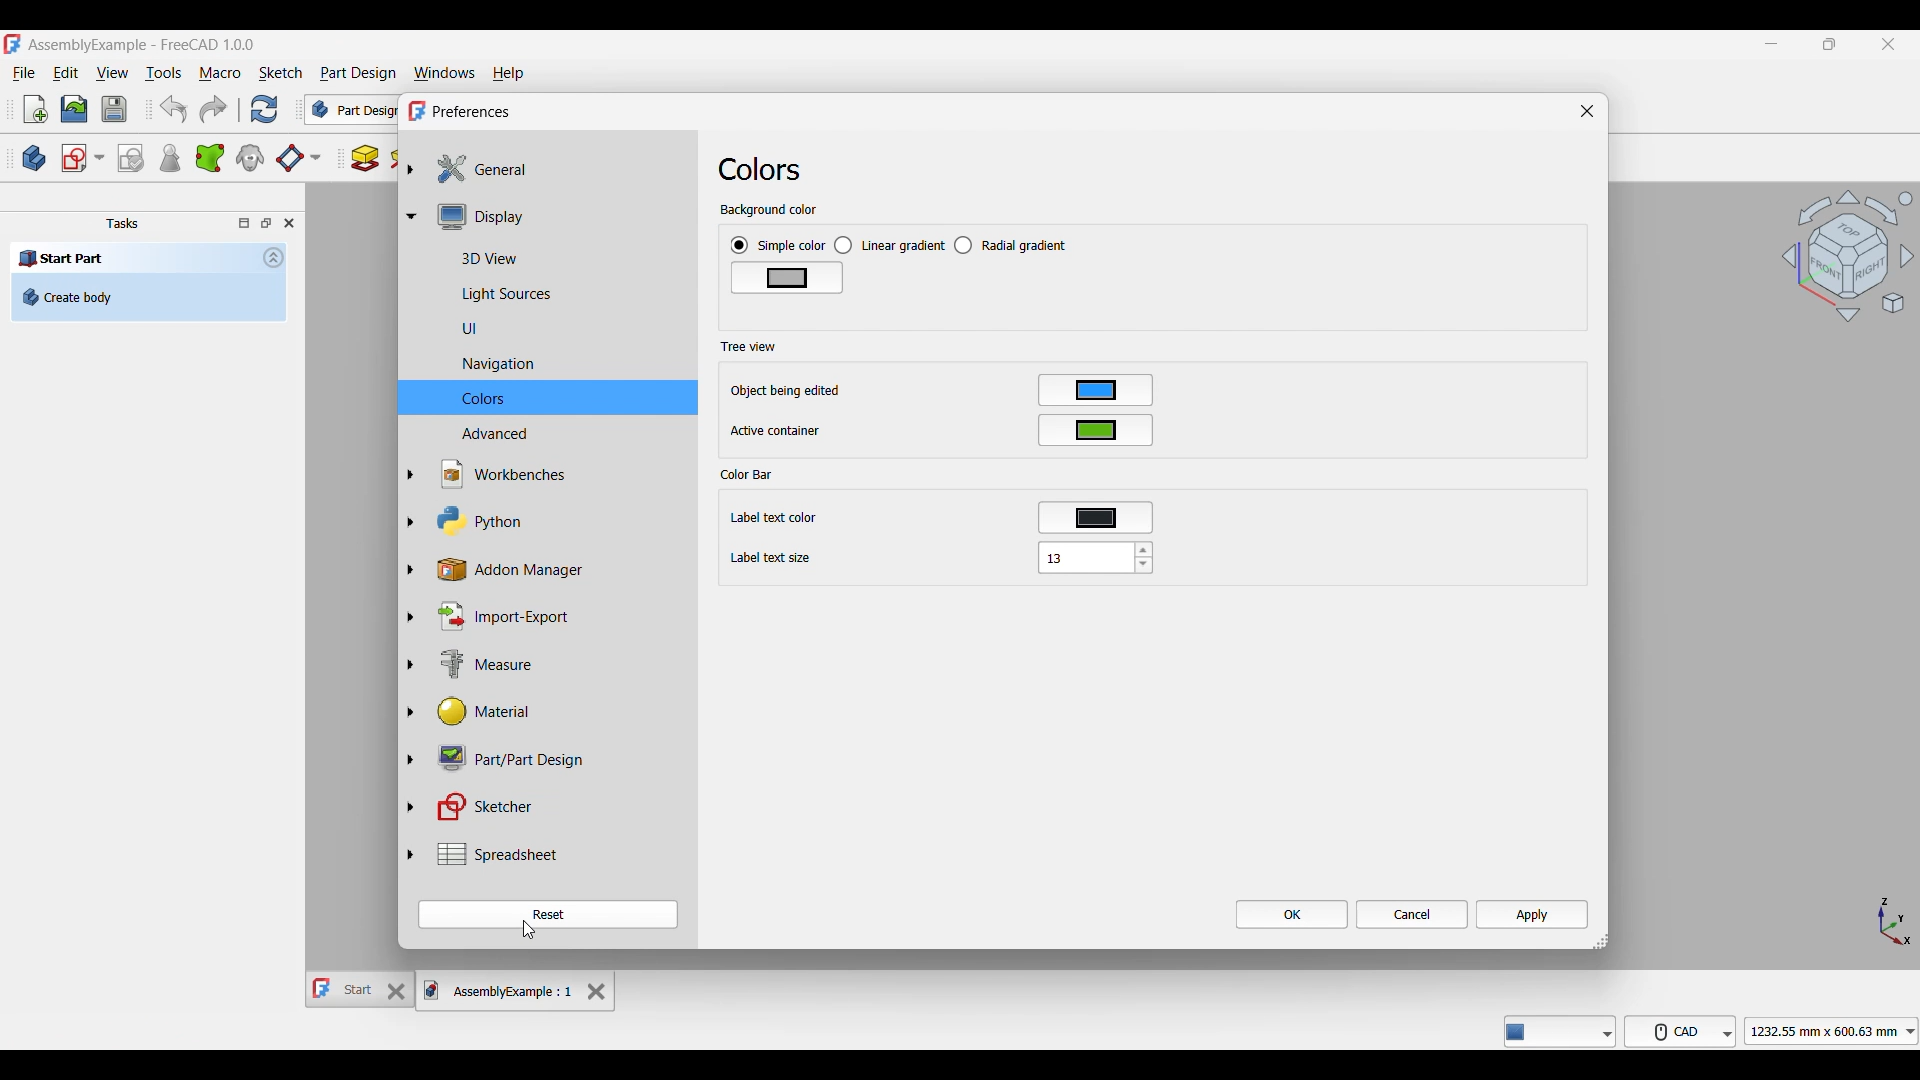  What do you see at coordinates (597, 992) in the screenshot?
I see `Close tab` at bounding box center [597, 992].